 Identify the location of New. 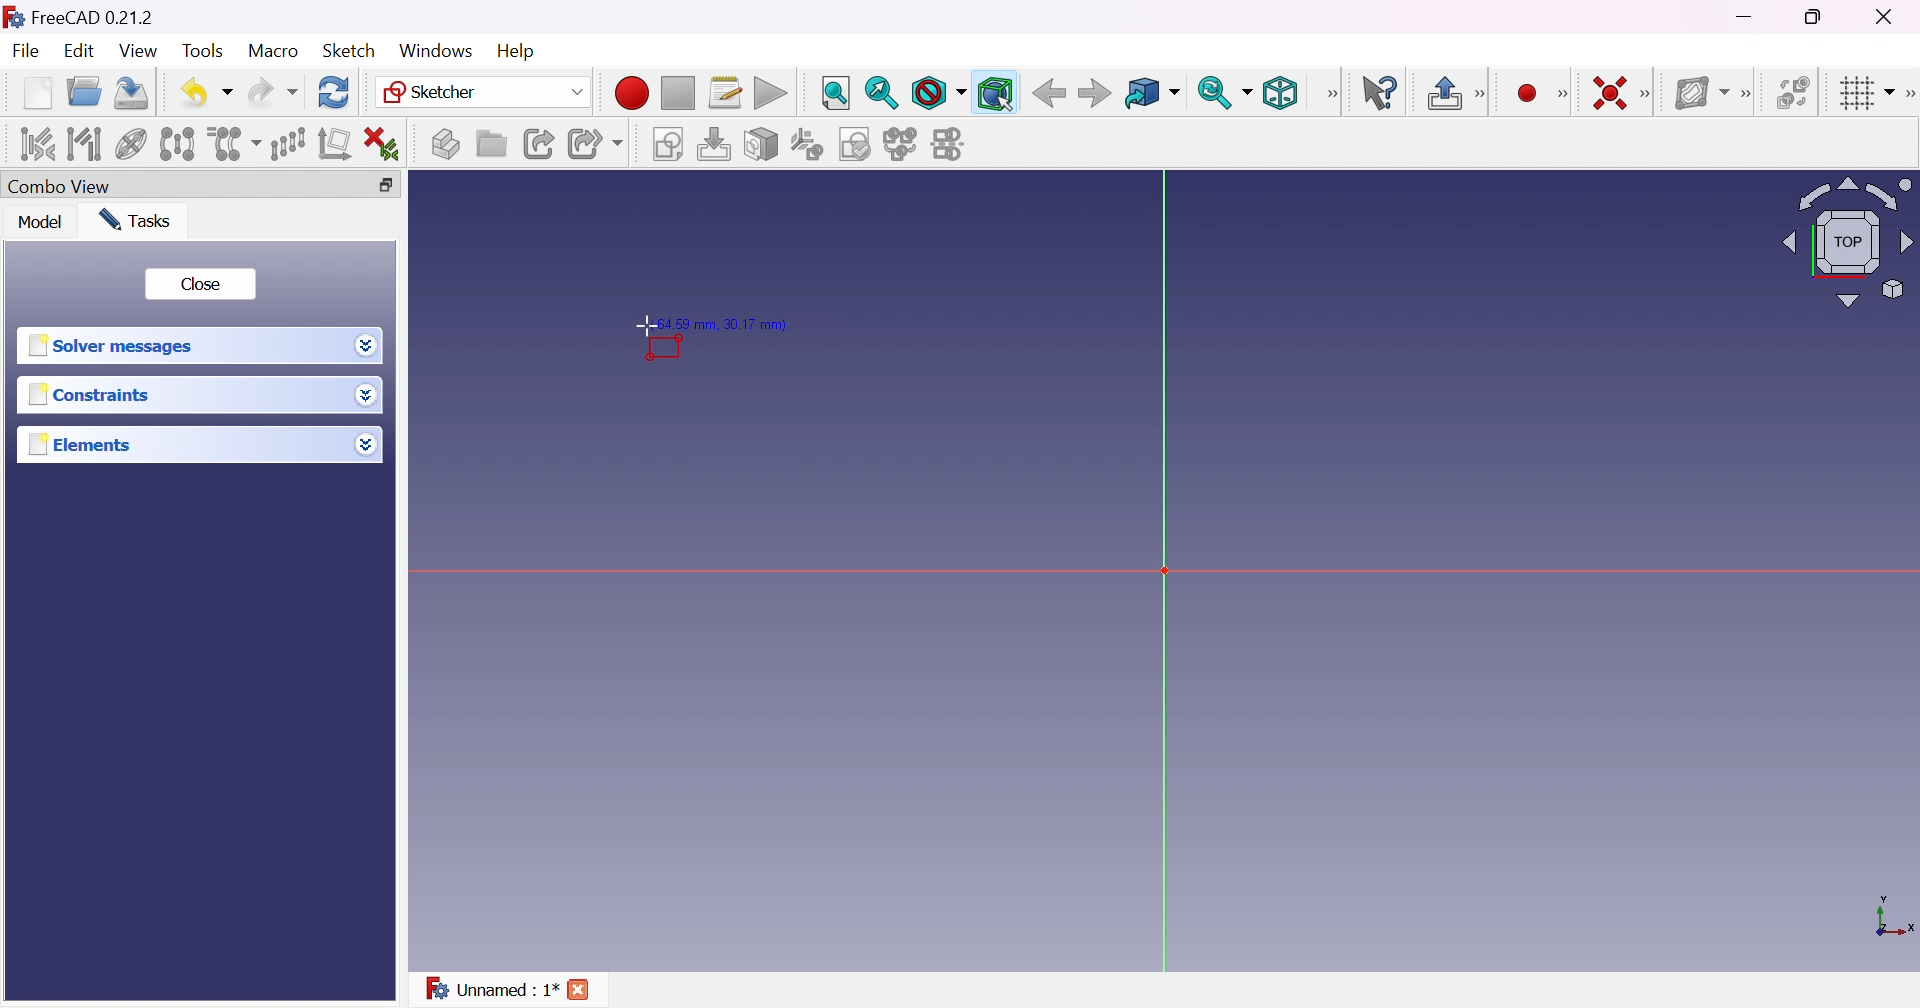
(37, 93).